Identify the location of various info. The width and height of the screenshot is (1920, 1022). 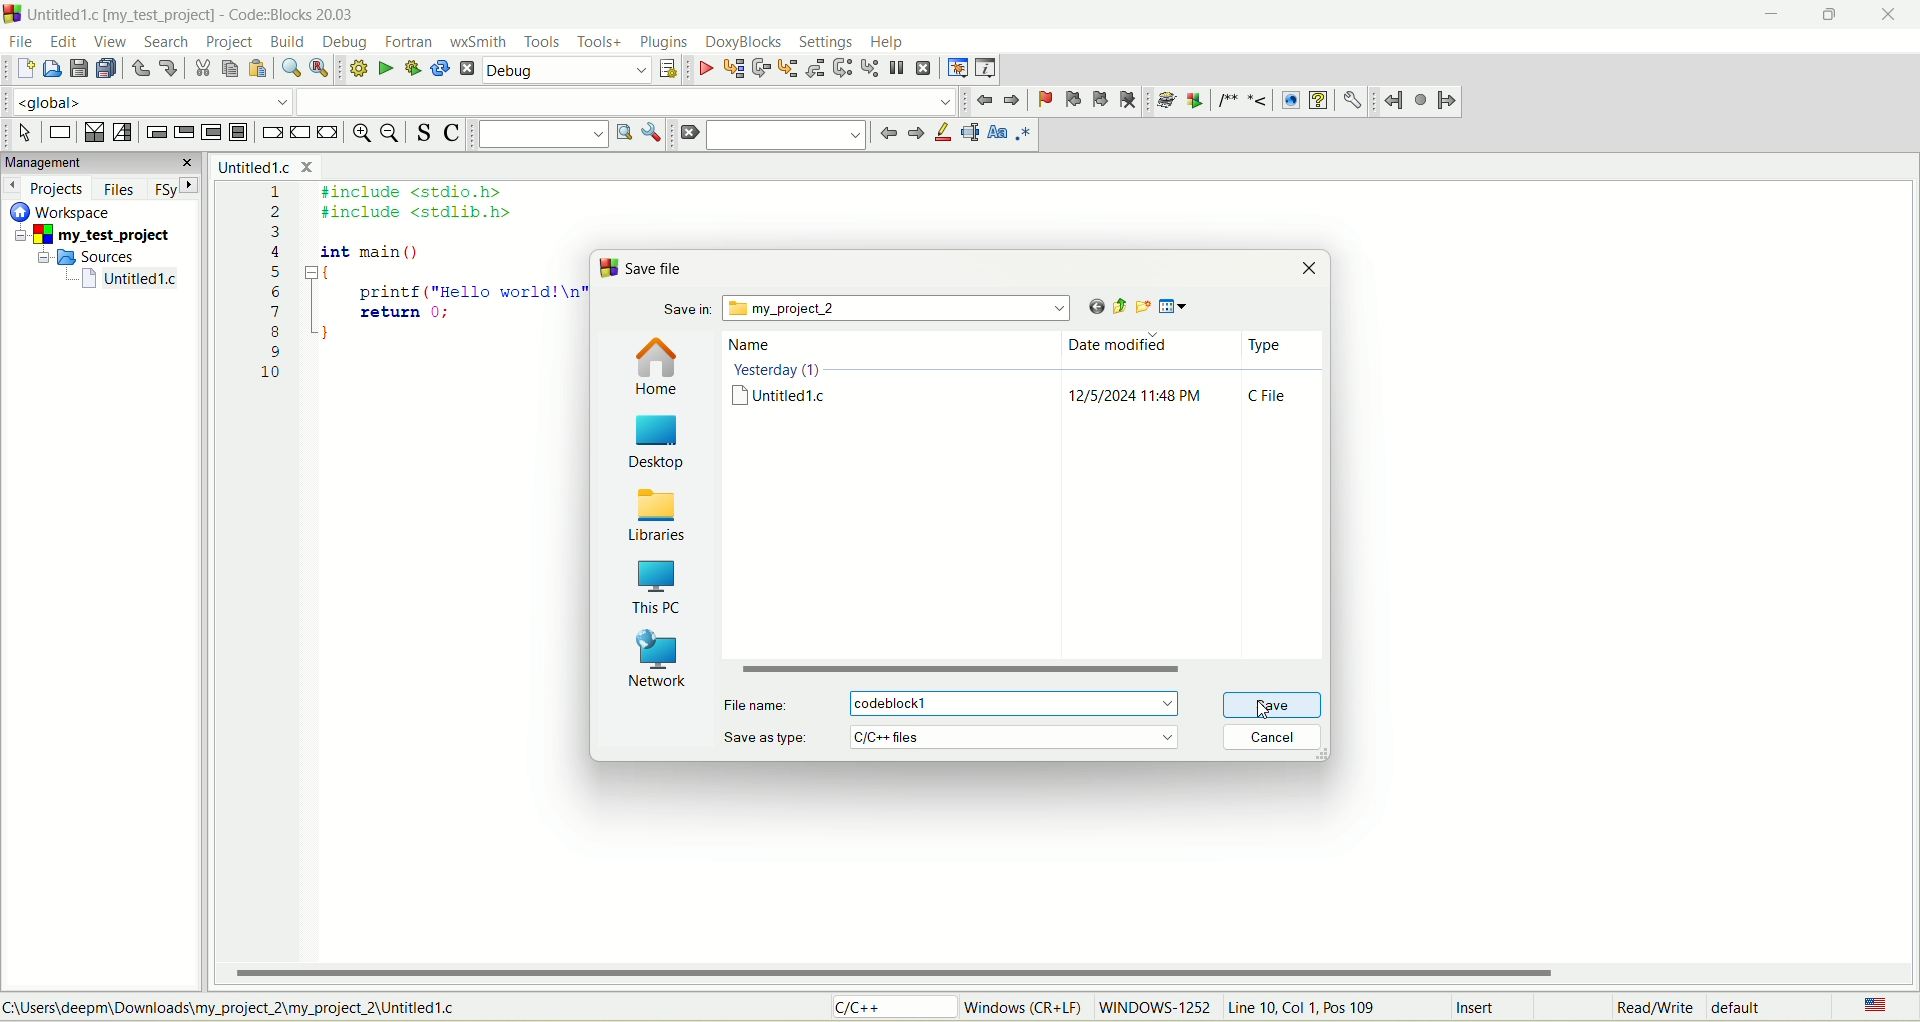
(984, 66).